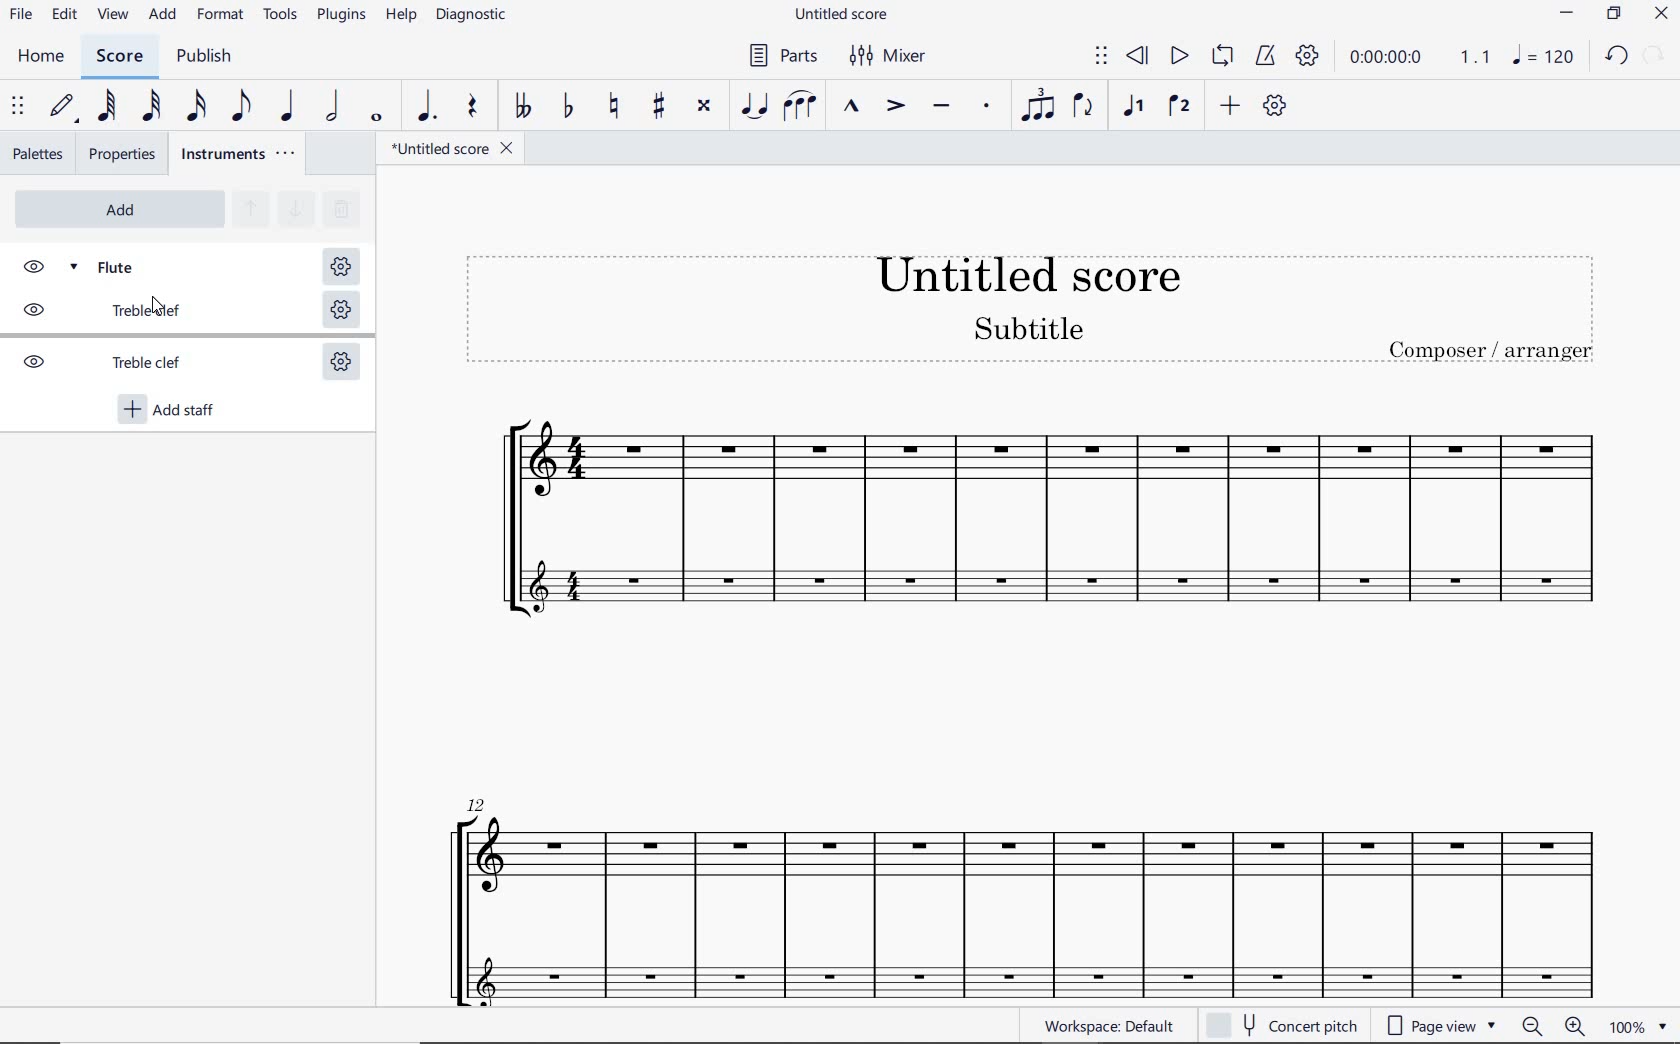 The width and height of the screenshot is (1680, 1044). I want to click on PUBLISH, so click(210, 59).